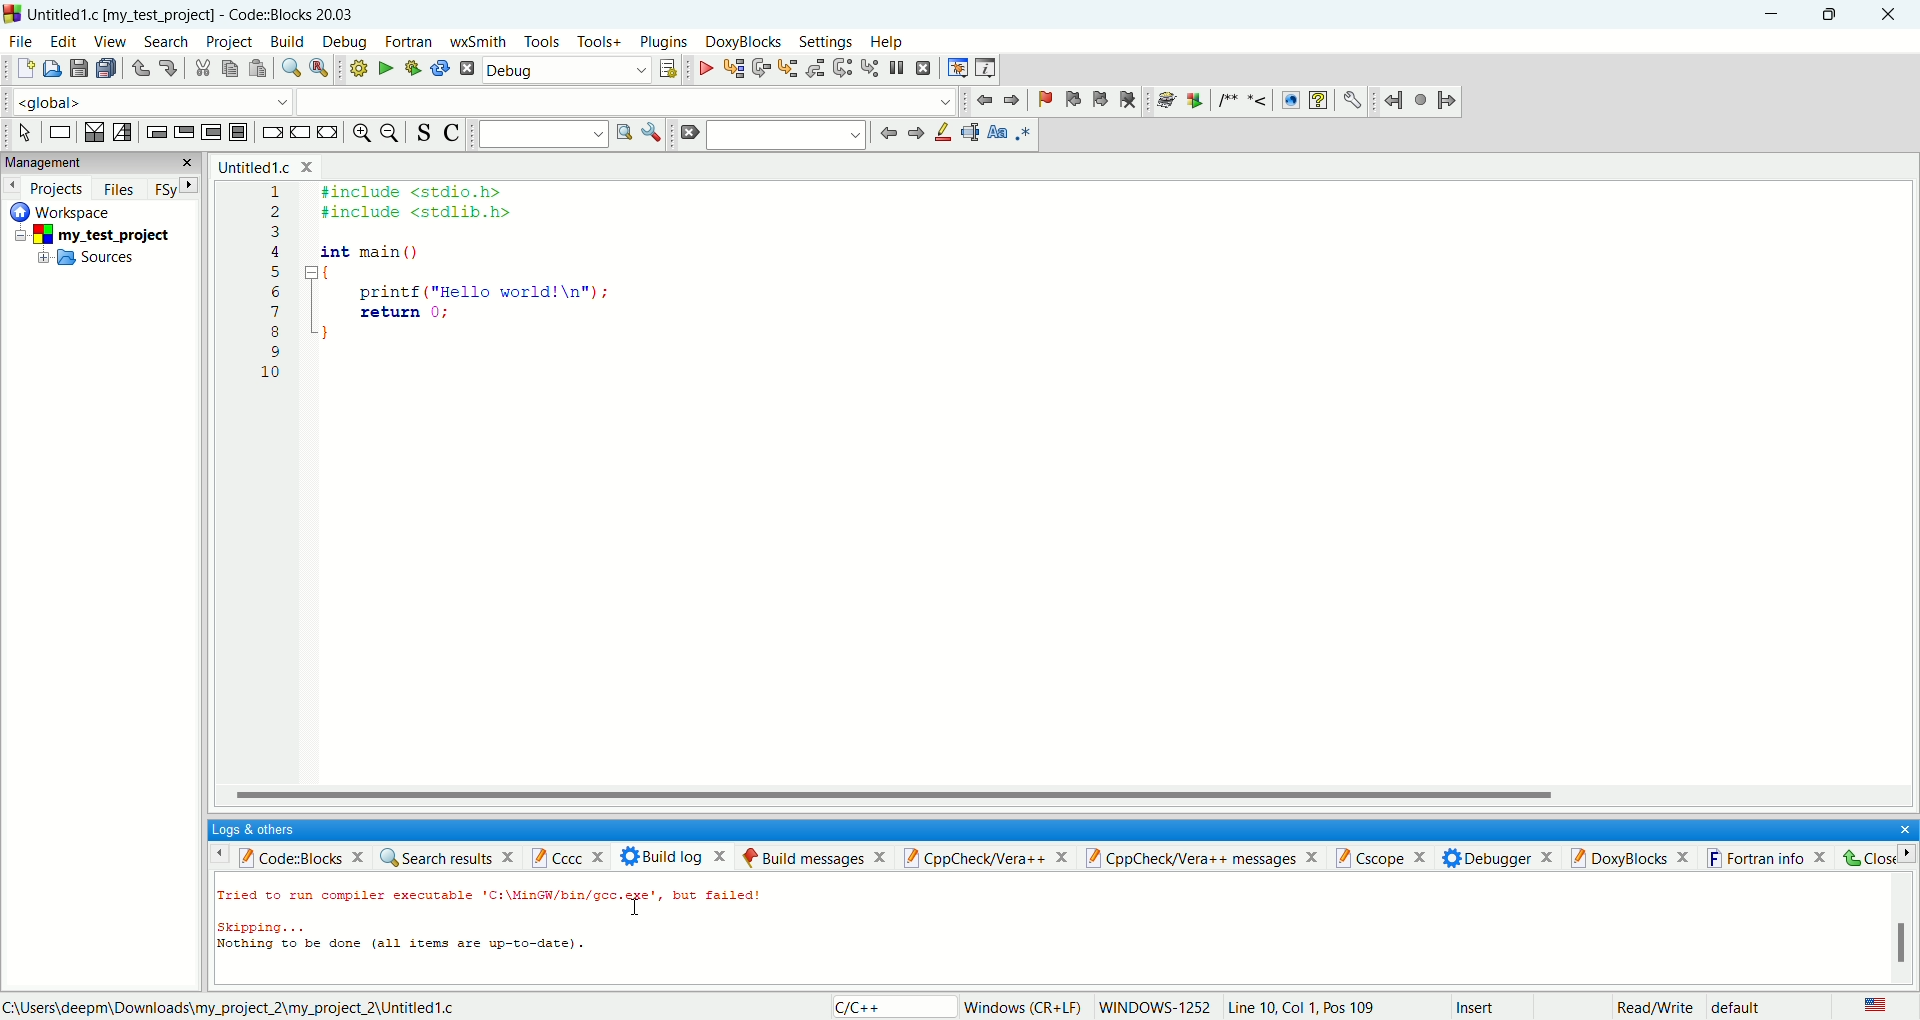 This screenshot has height=1020, width=1920. I want to click on build and run, so click(408, 68).